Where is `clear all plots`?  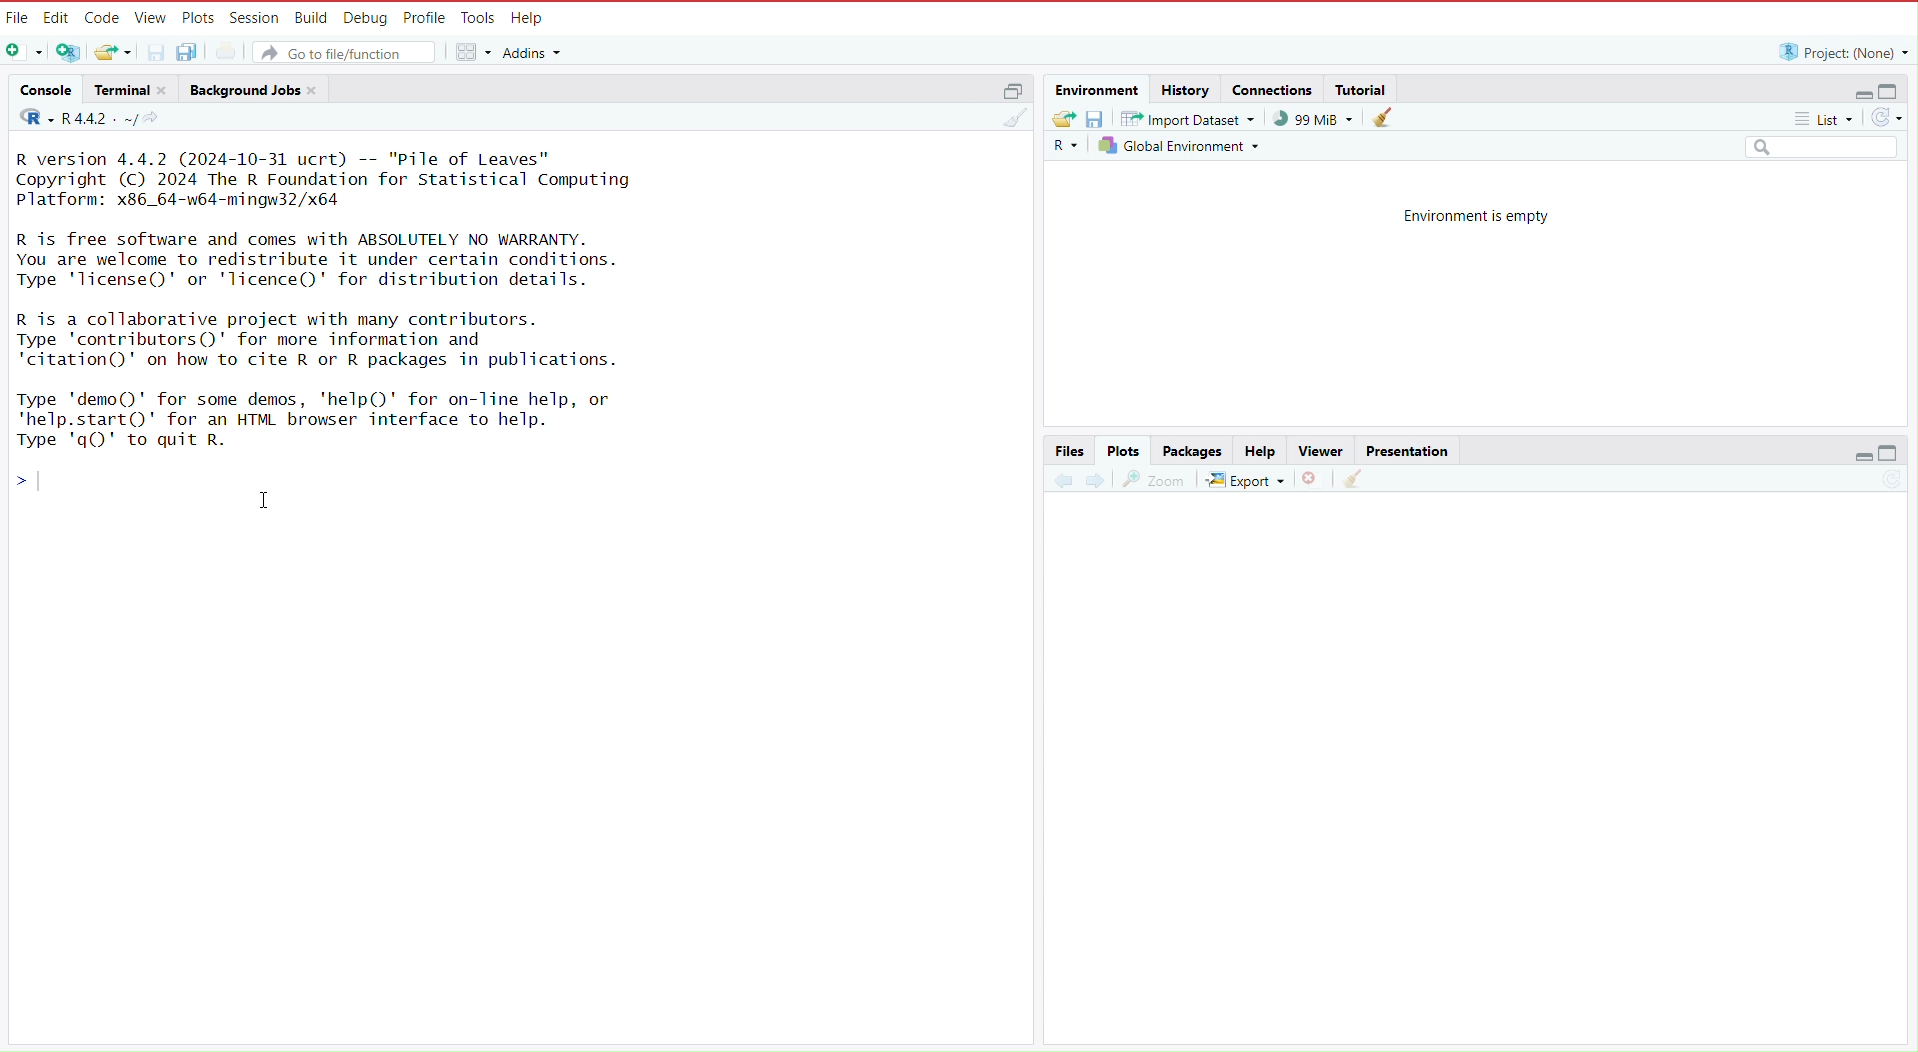 clear all plots is located at coordinates (1351, 482).